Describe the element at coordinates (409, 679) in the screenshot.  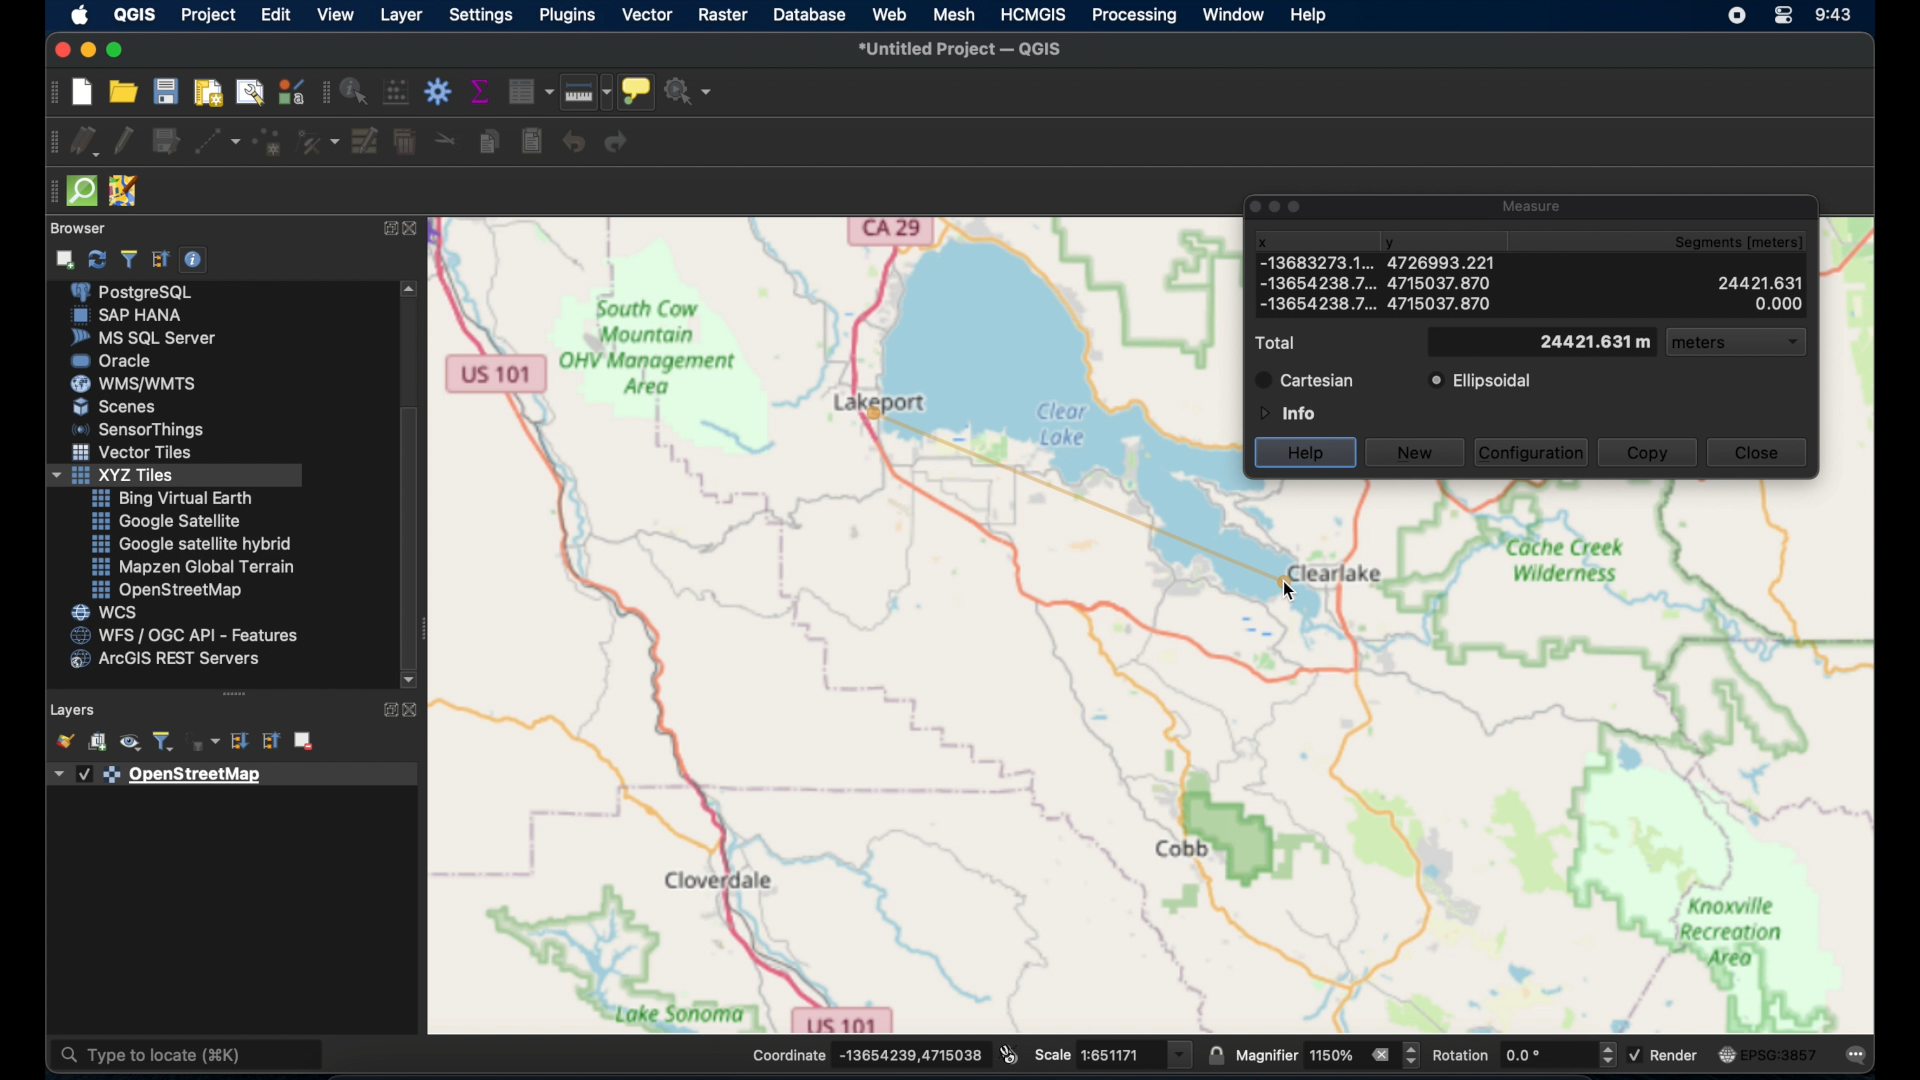
I see `scroll down arrow` at that location.